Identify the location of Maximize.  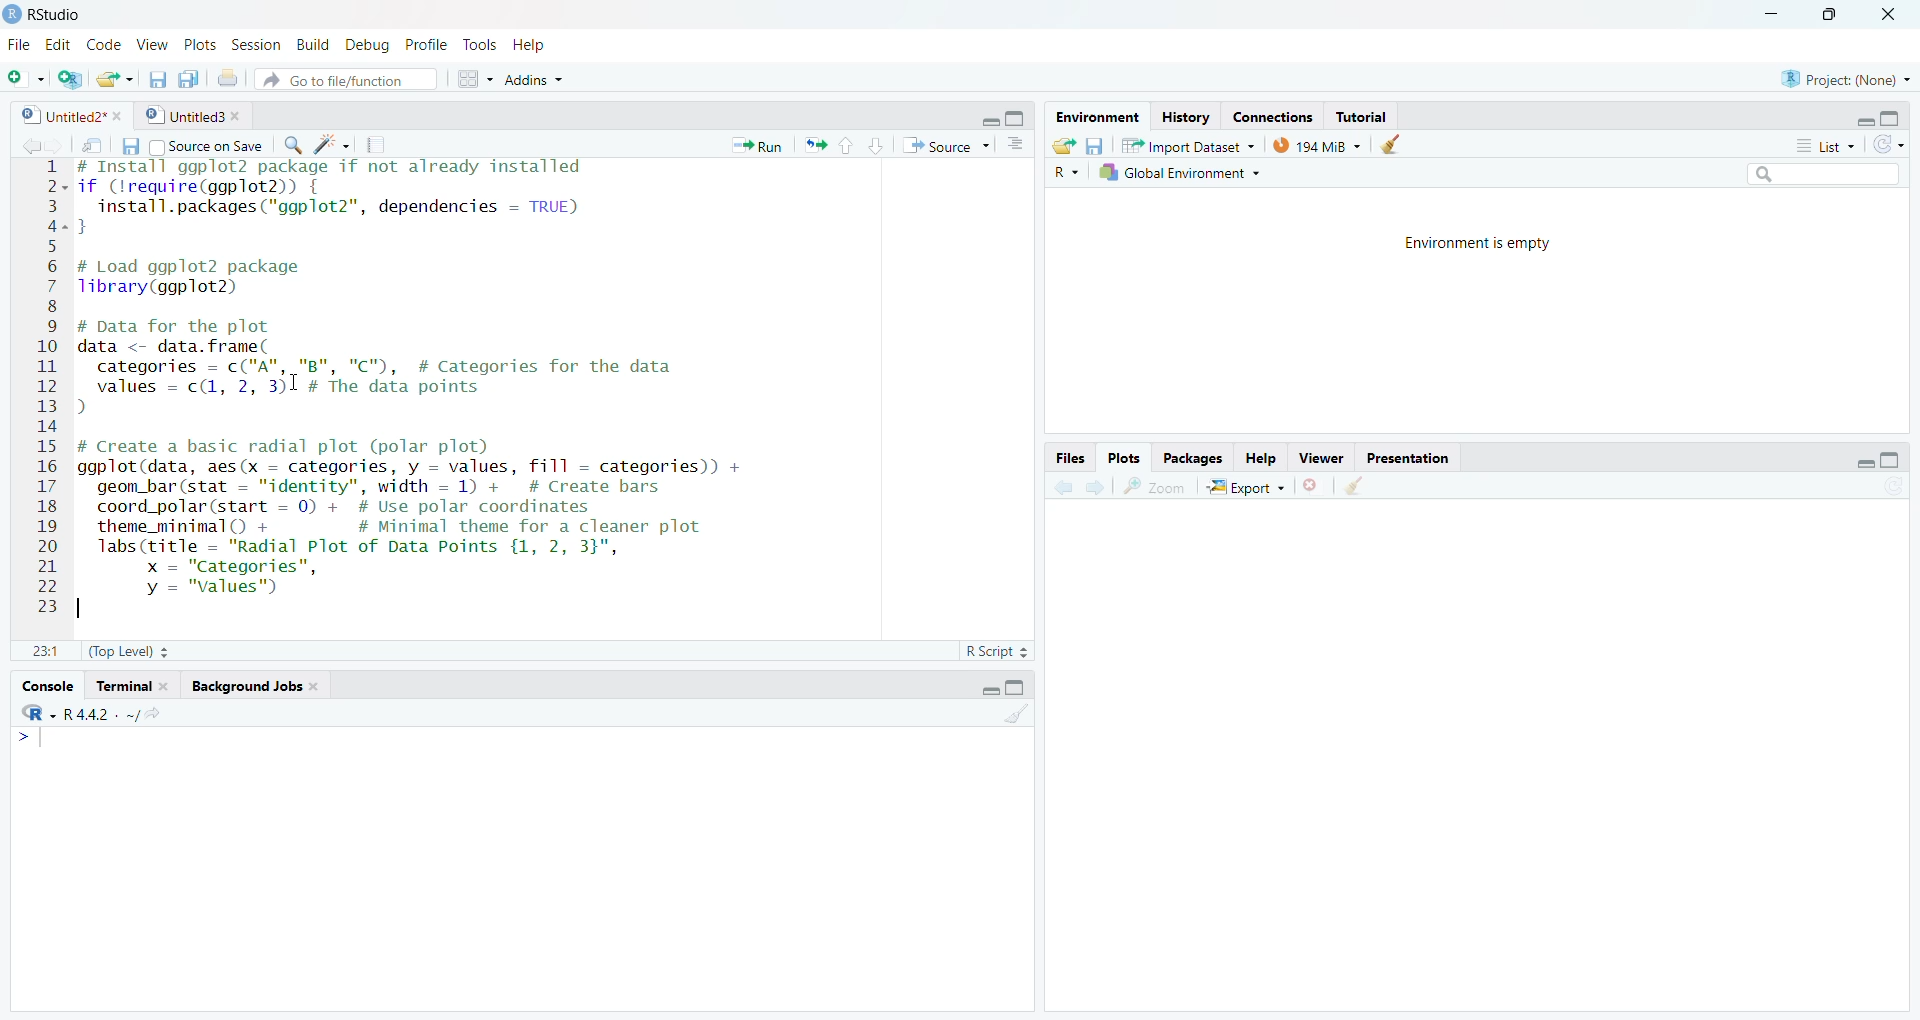
(1017, 117).